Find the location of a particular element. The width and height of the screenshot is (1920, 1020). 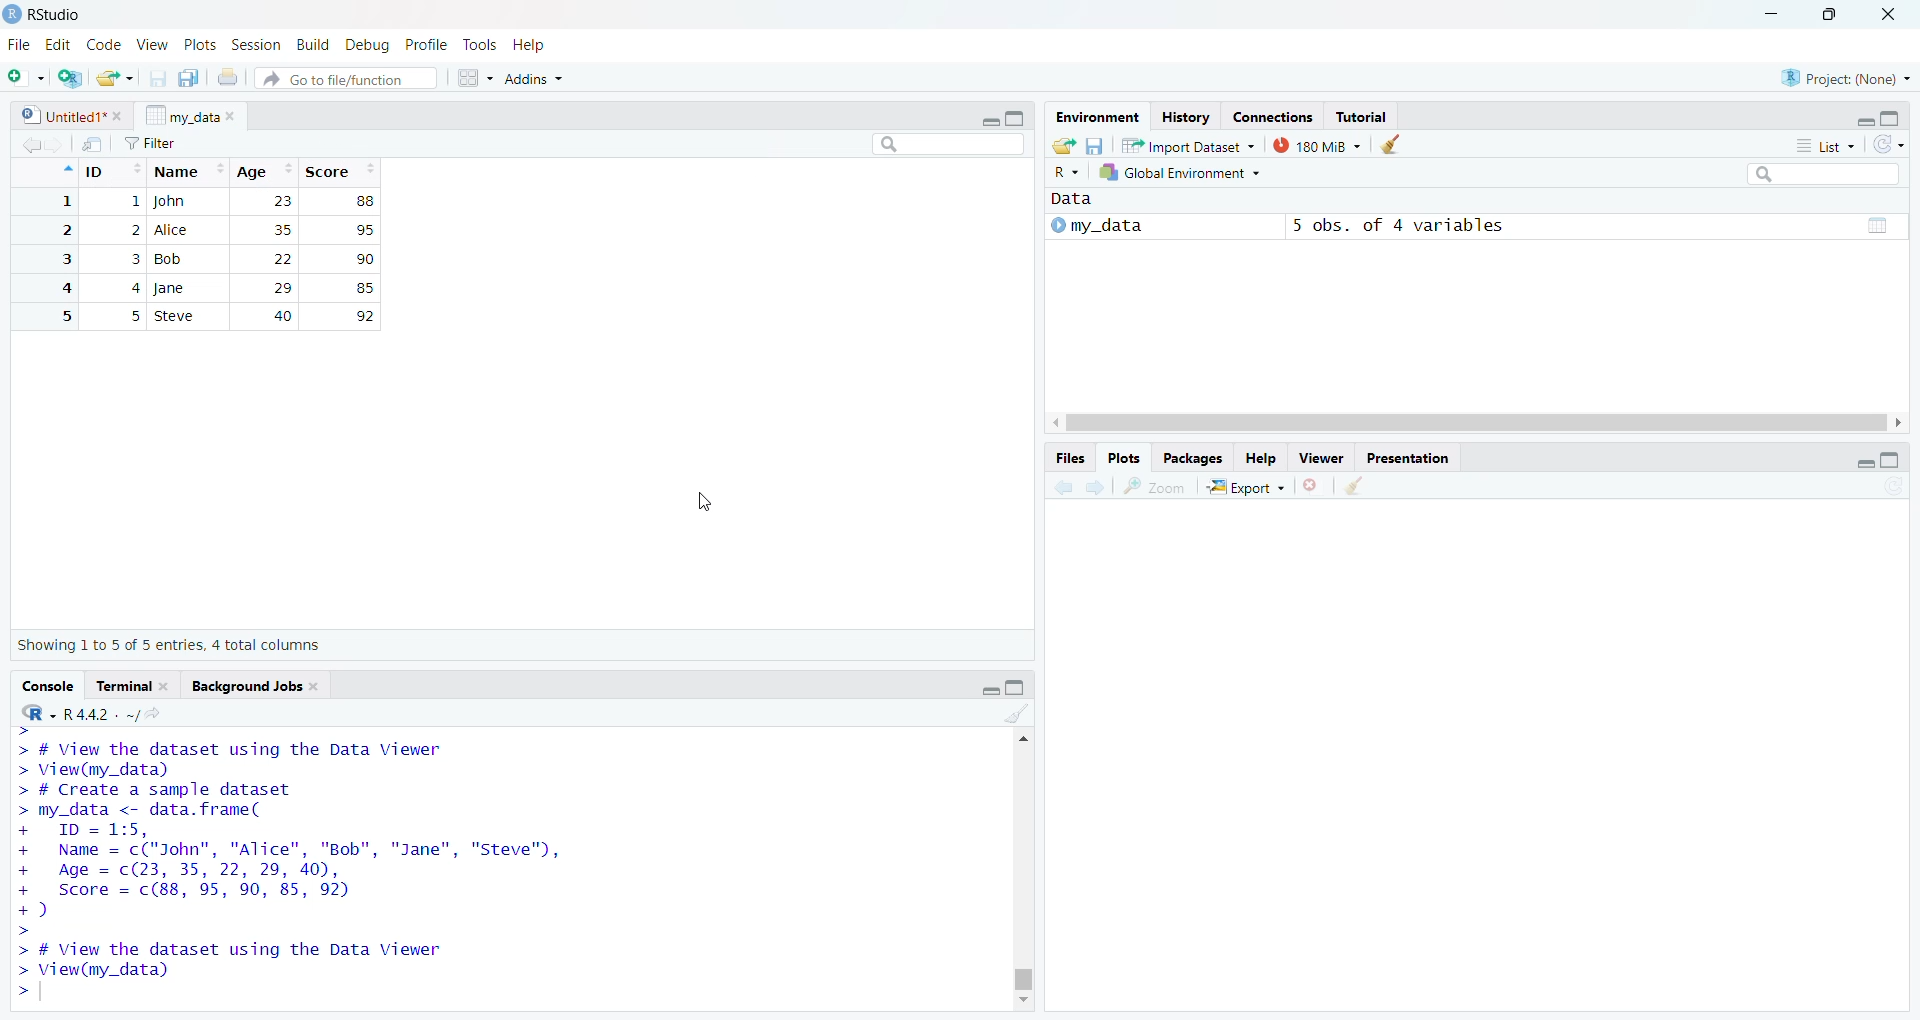

minimize is located at coordinates (1862, 123).